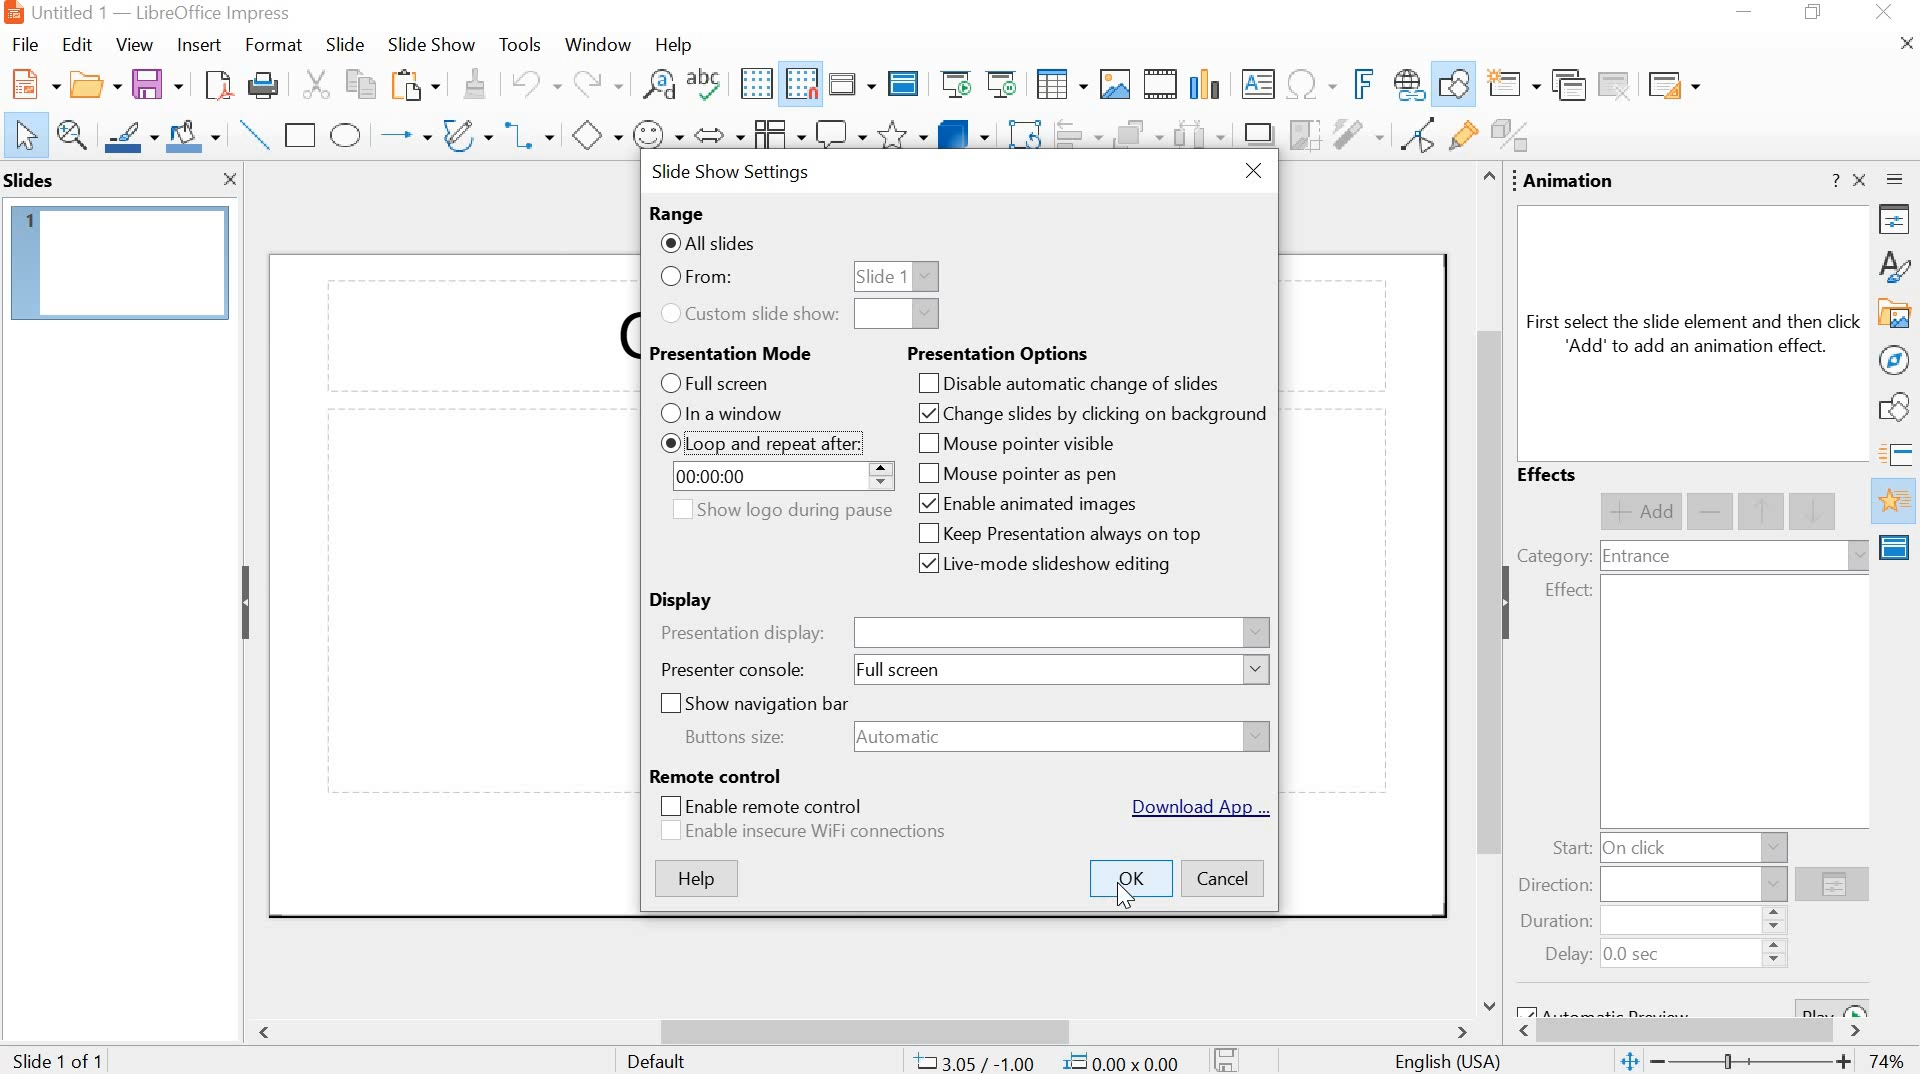 The image size is (1920, 1074). Describe the element at coordinates (999, 355) in the screenshot. I see `presentation options` at that location.